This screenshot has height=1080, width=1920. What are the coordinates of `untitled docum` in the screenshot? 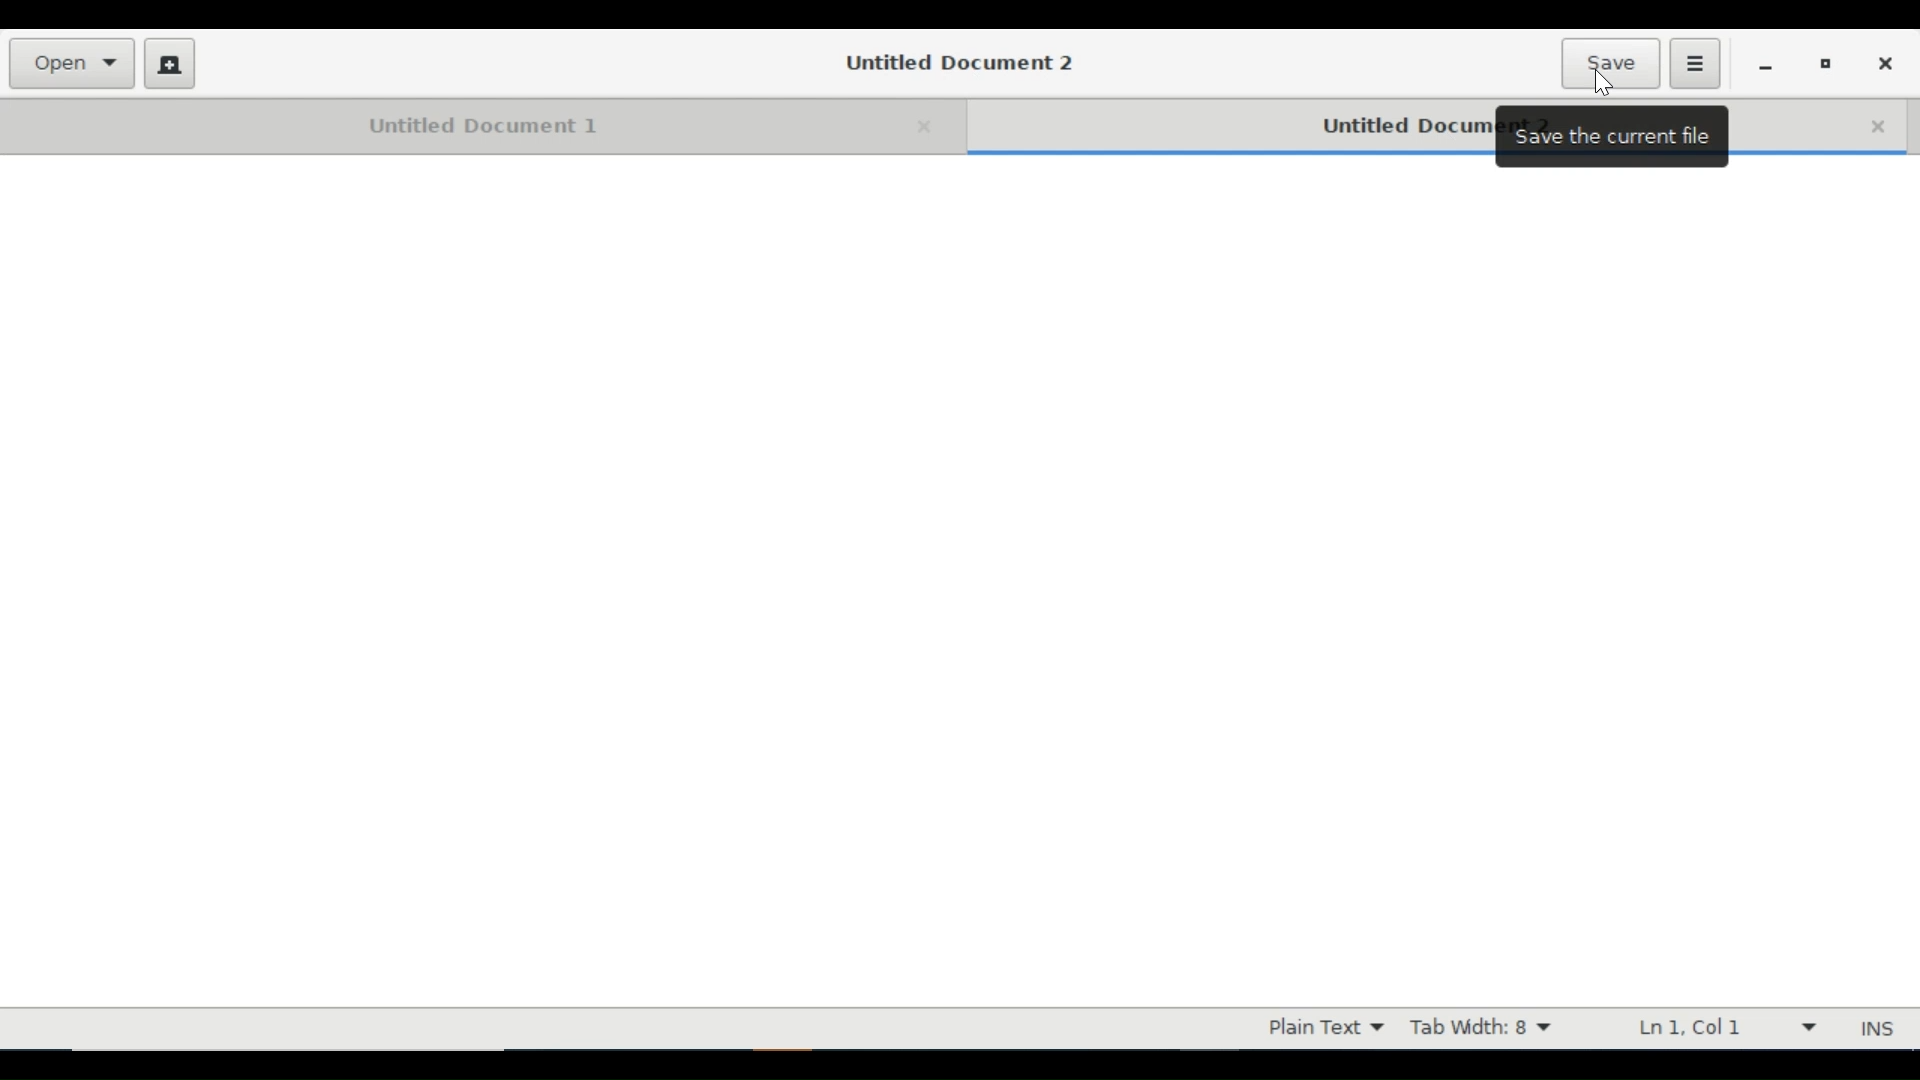 It's located at (1401, 128).